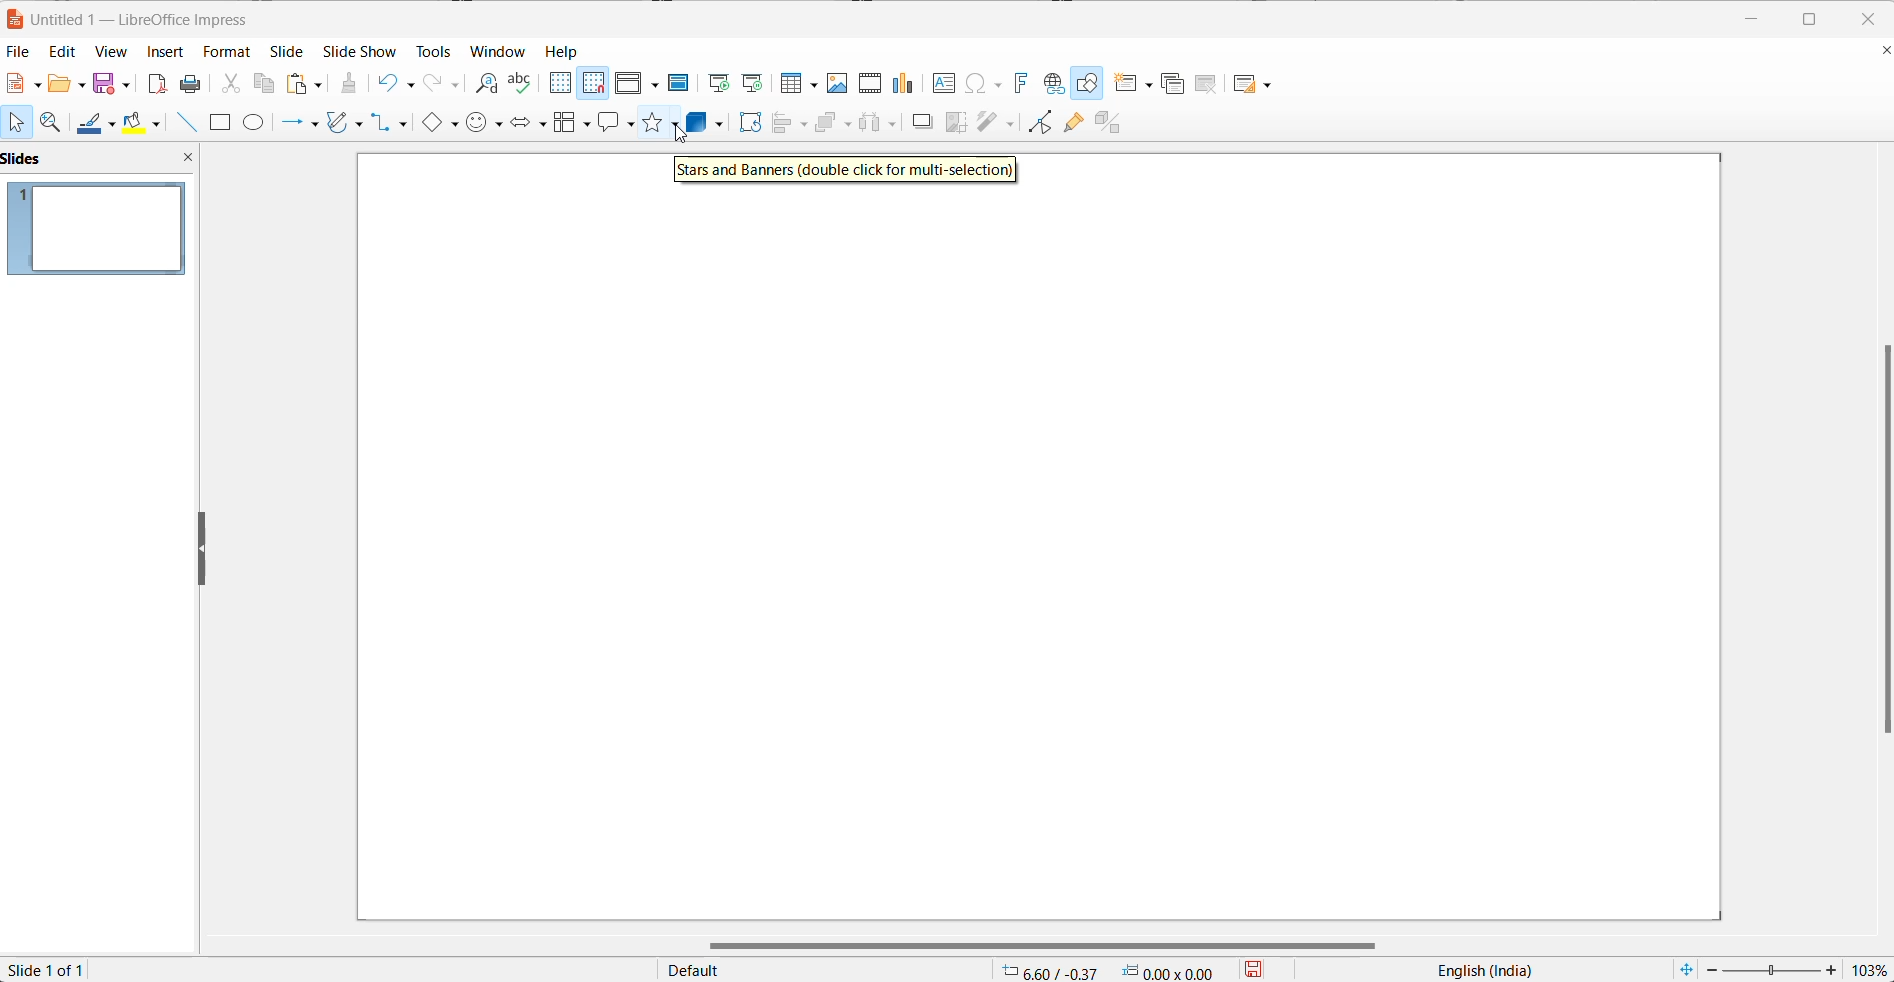 The width and height of the screenshot is (1894, 982). I want to click on display views, so click(638, 82).